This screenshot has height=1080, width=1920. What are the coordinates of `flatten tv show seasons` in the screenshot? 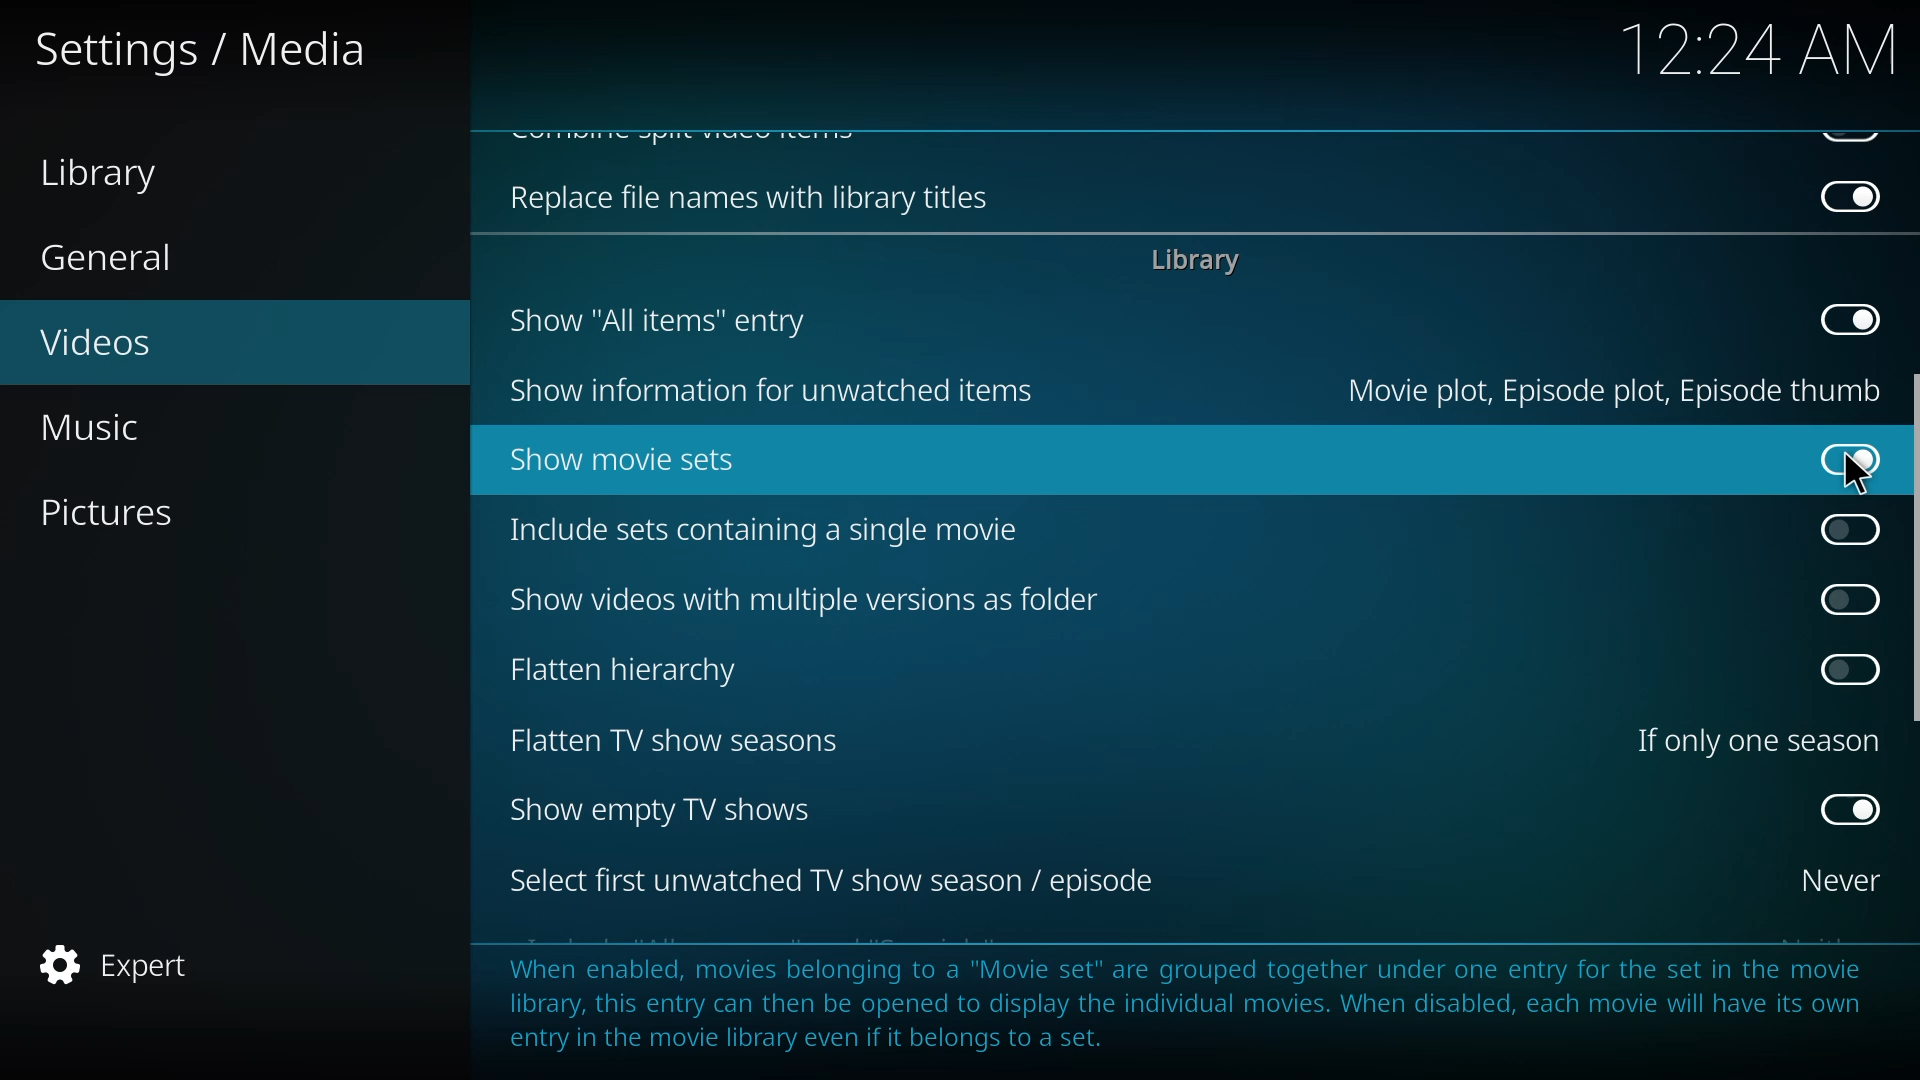 It's located at (676, 741).